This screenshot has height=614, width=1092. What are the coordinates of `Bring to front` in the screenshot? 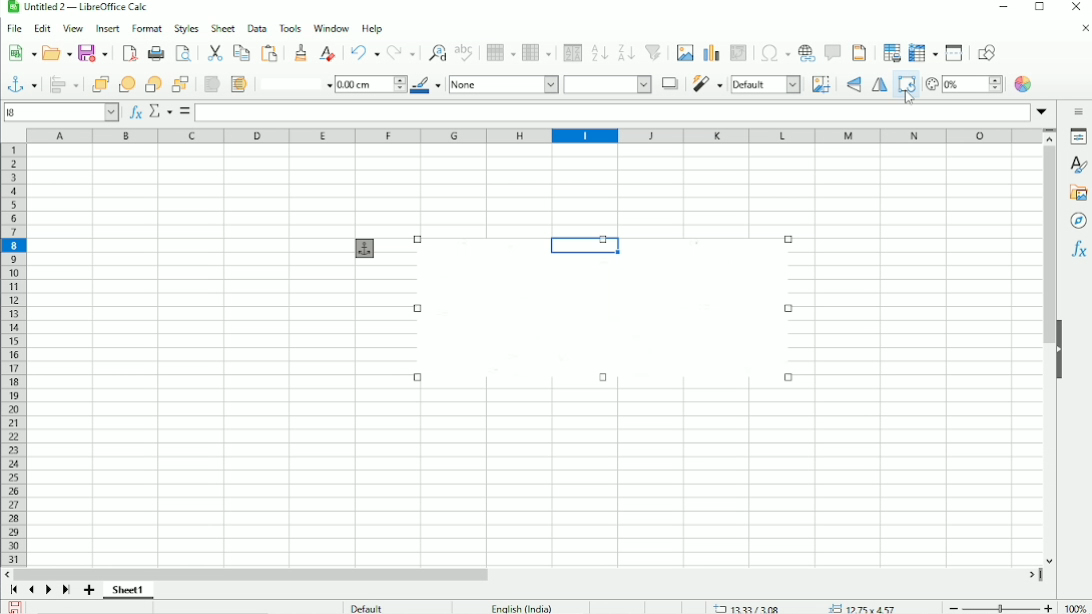 It's located at (96, 84).